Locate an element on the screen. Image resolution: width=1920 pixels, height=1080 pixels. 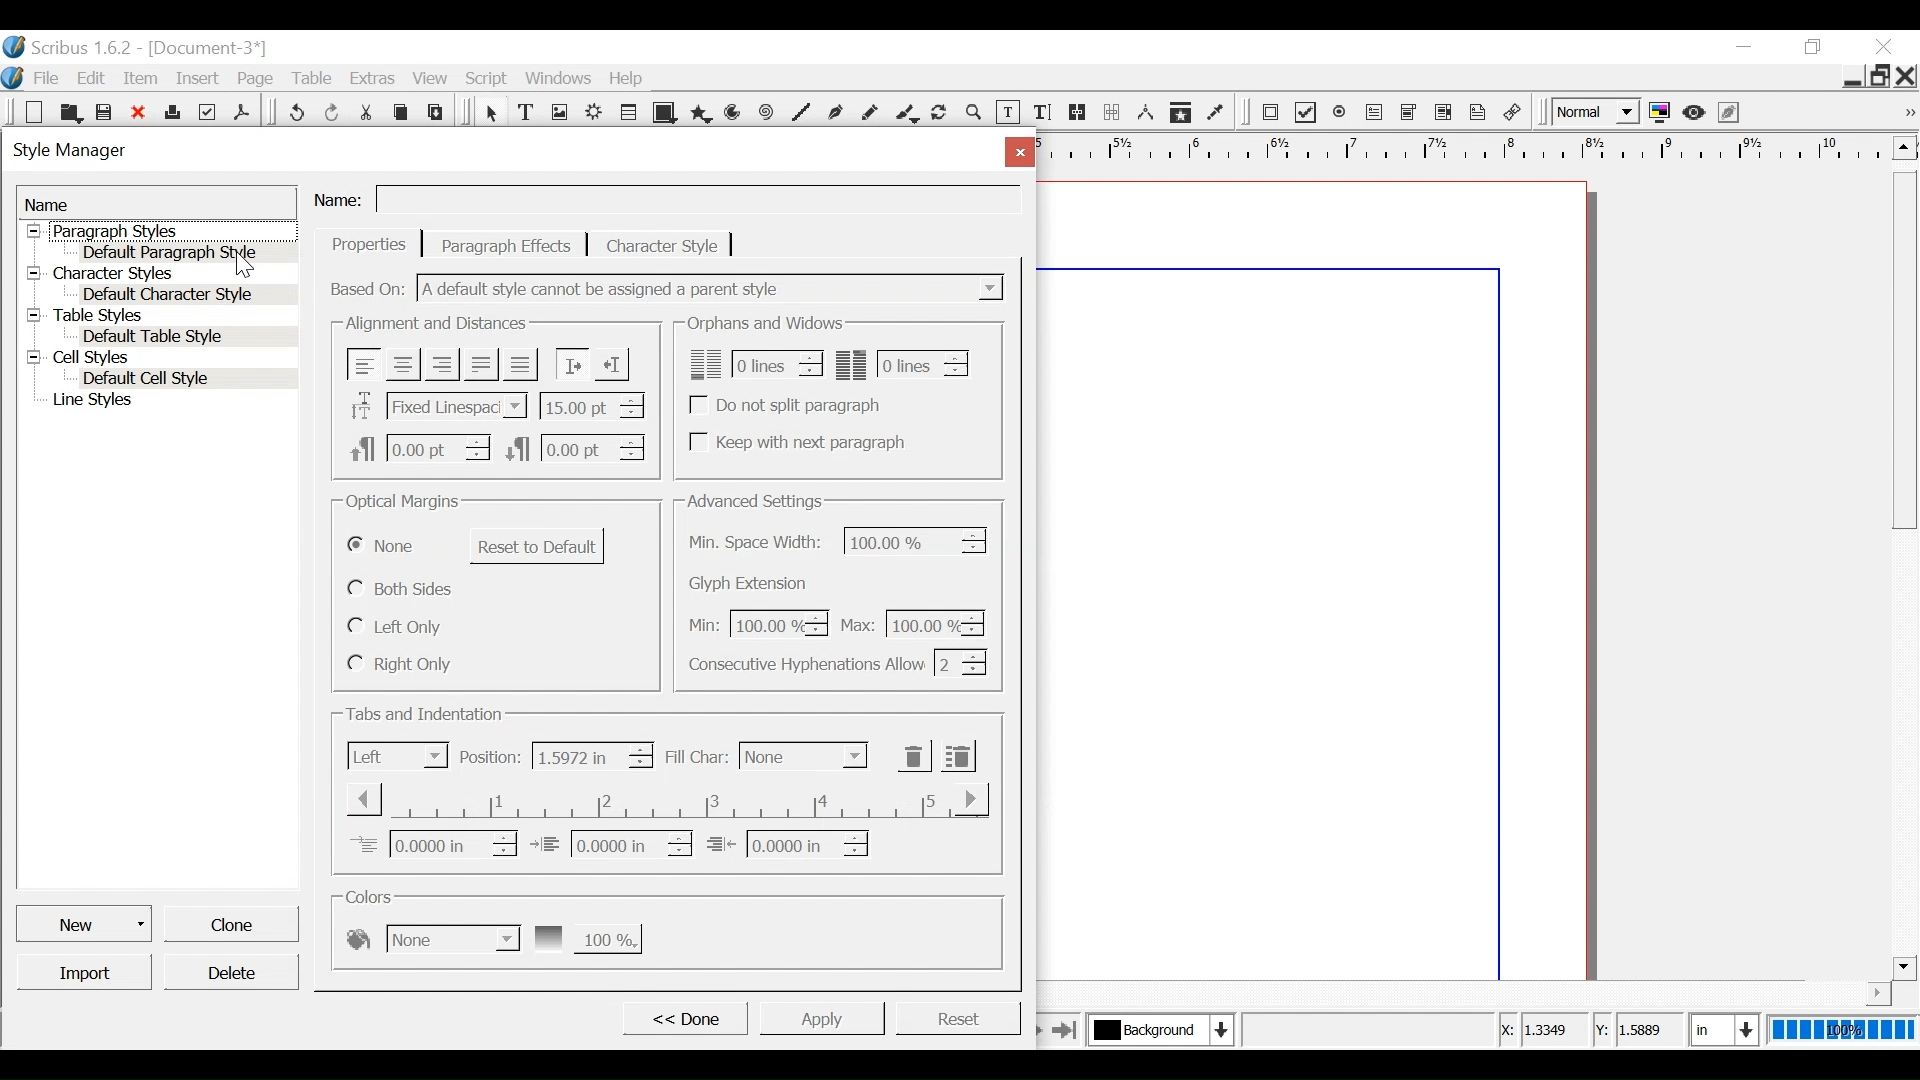
Arc is located at coordinates (735, 113).